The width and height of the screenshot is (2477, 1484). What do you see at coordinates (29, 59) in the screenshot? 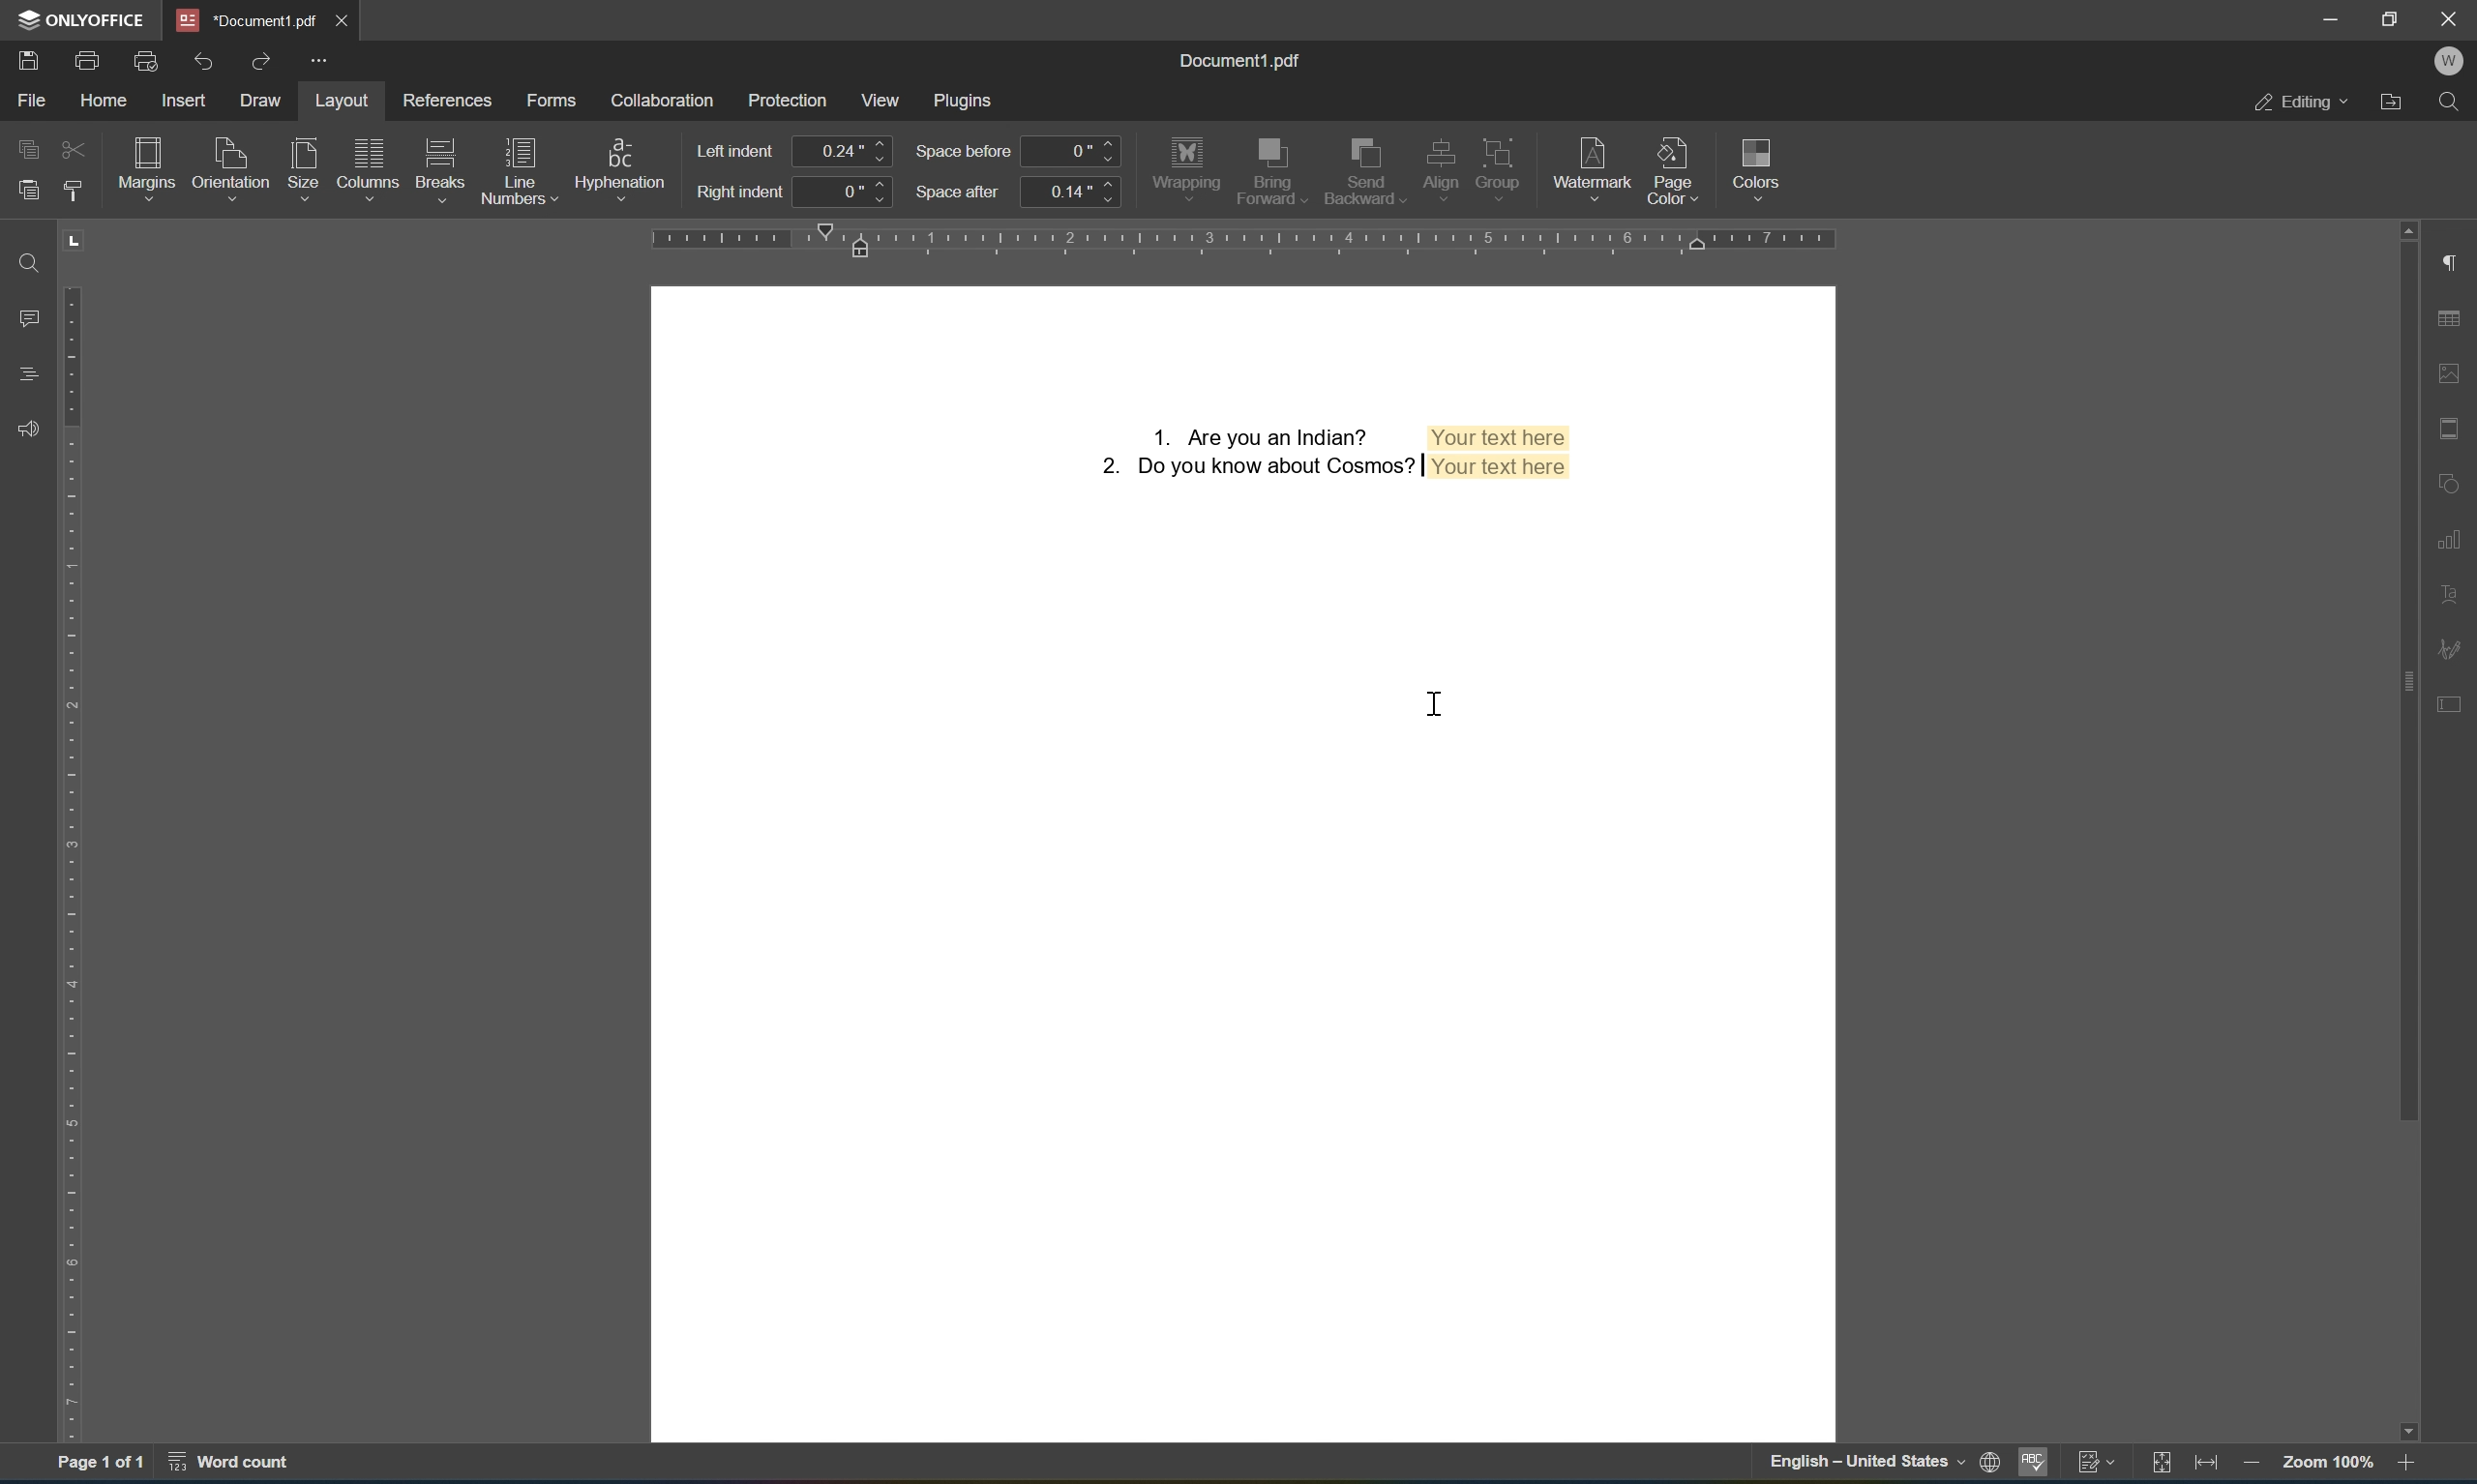
I see `save` at bounding box center [29, 59].